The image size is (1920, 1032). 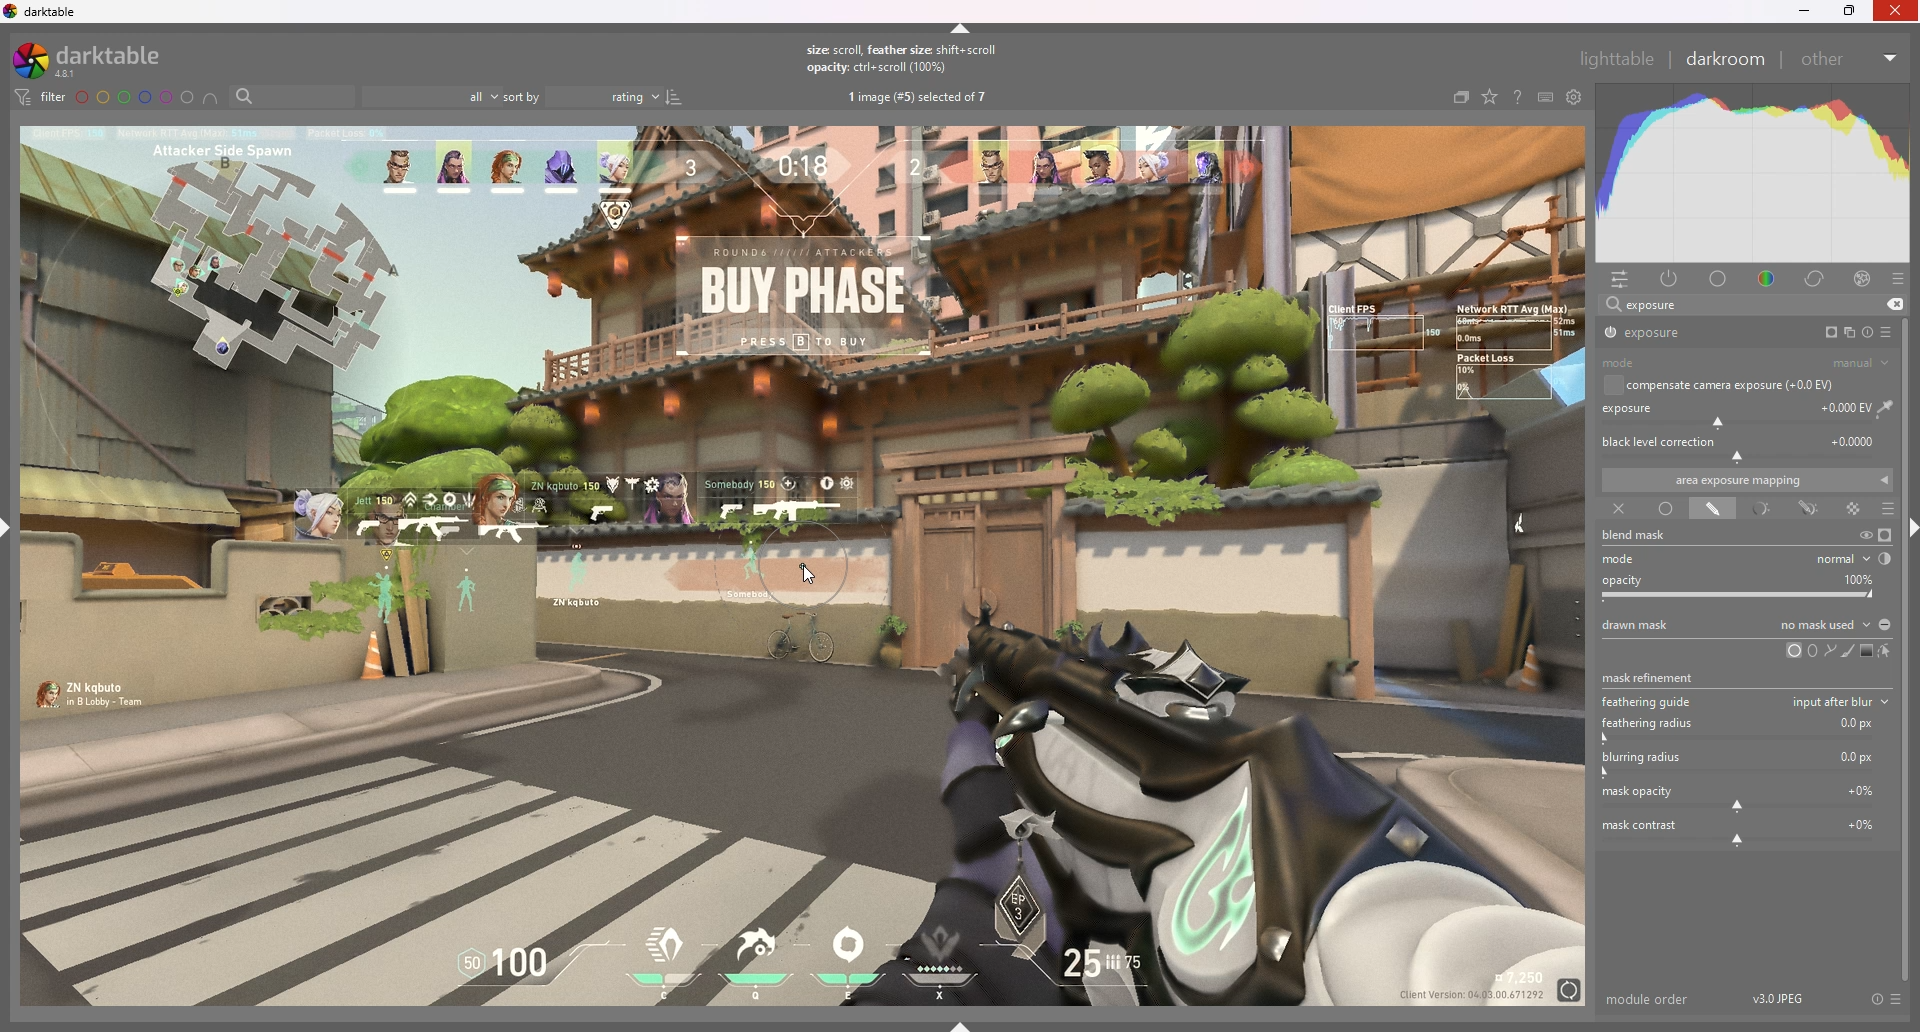 I want to click on exposure, so click(x=1749, y=412).